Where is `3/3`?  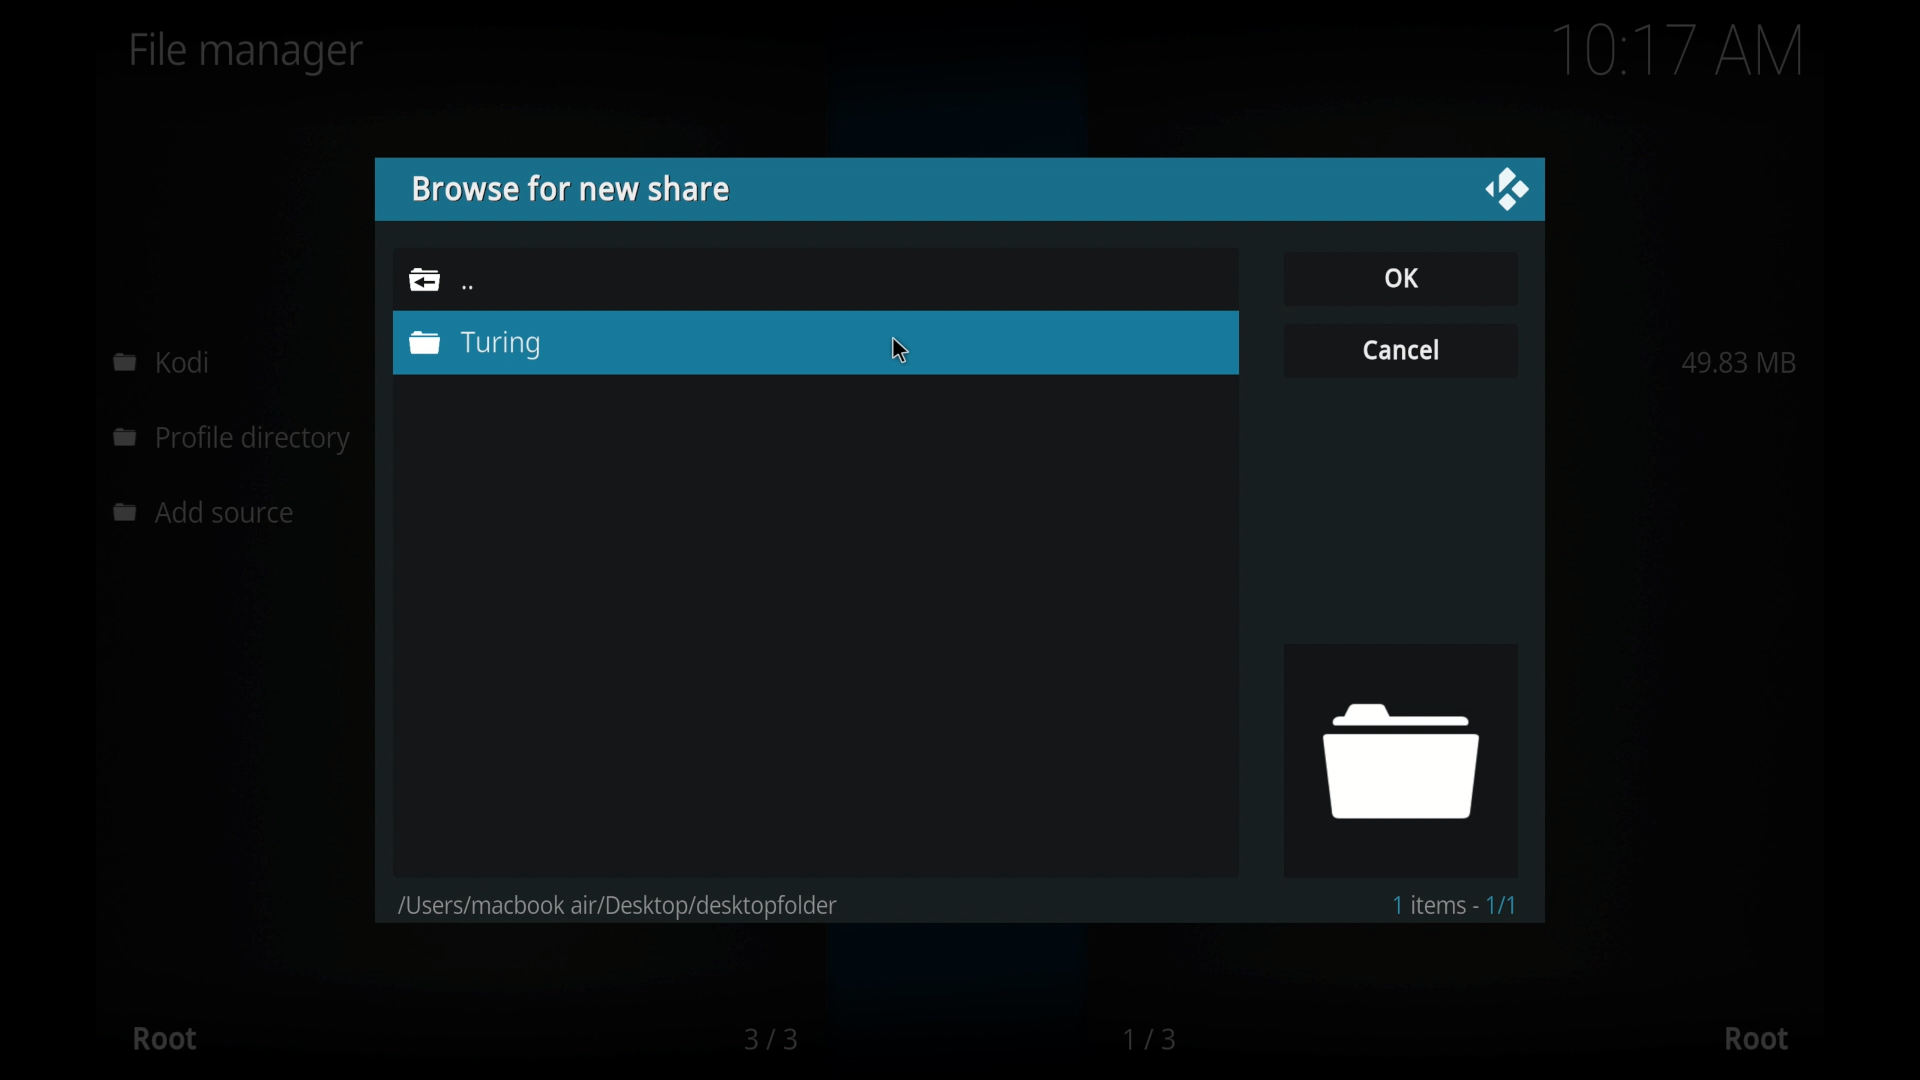 3/3 is located at coordinates (769, 1039).